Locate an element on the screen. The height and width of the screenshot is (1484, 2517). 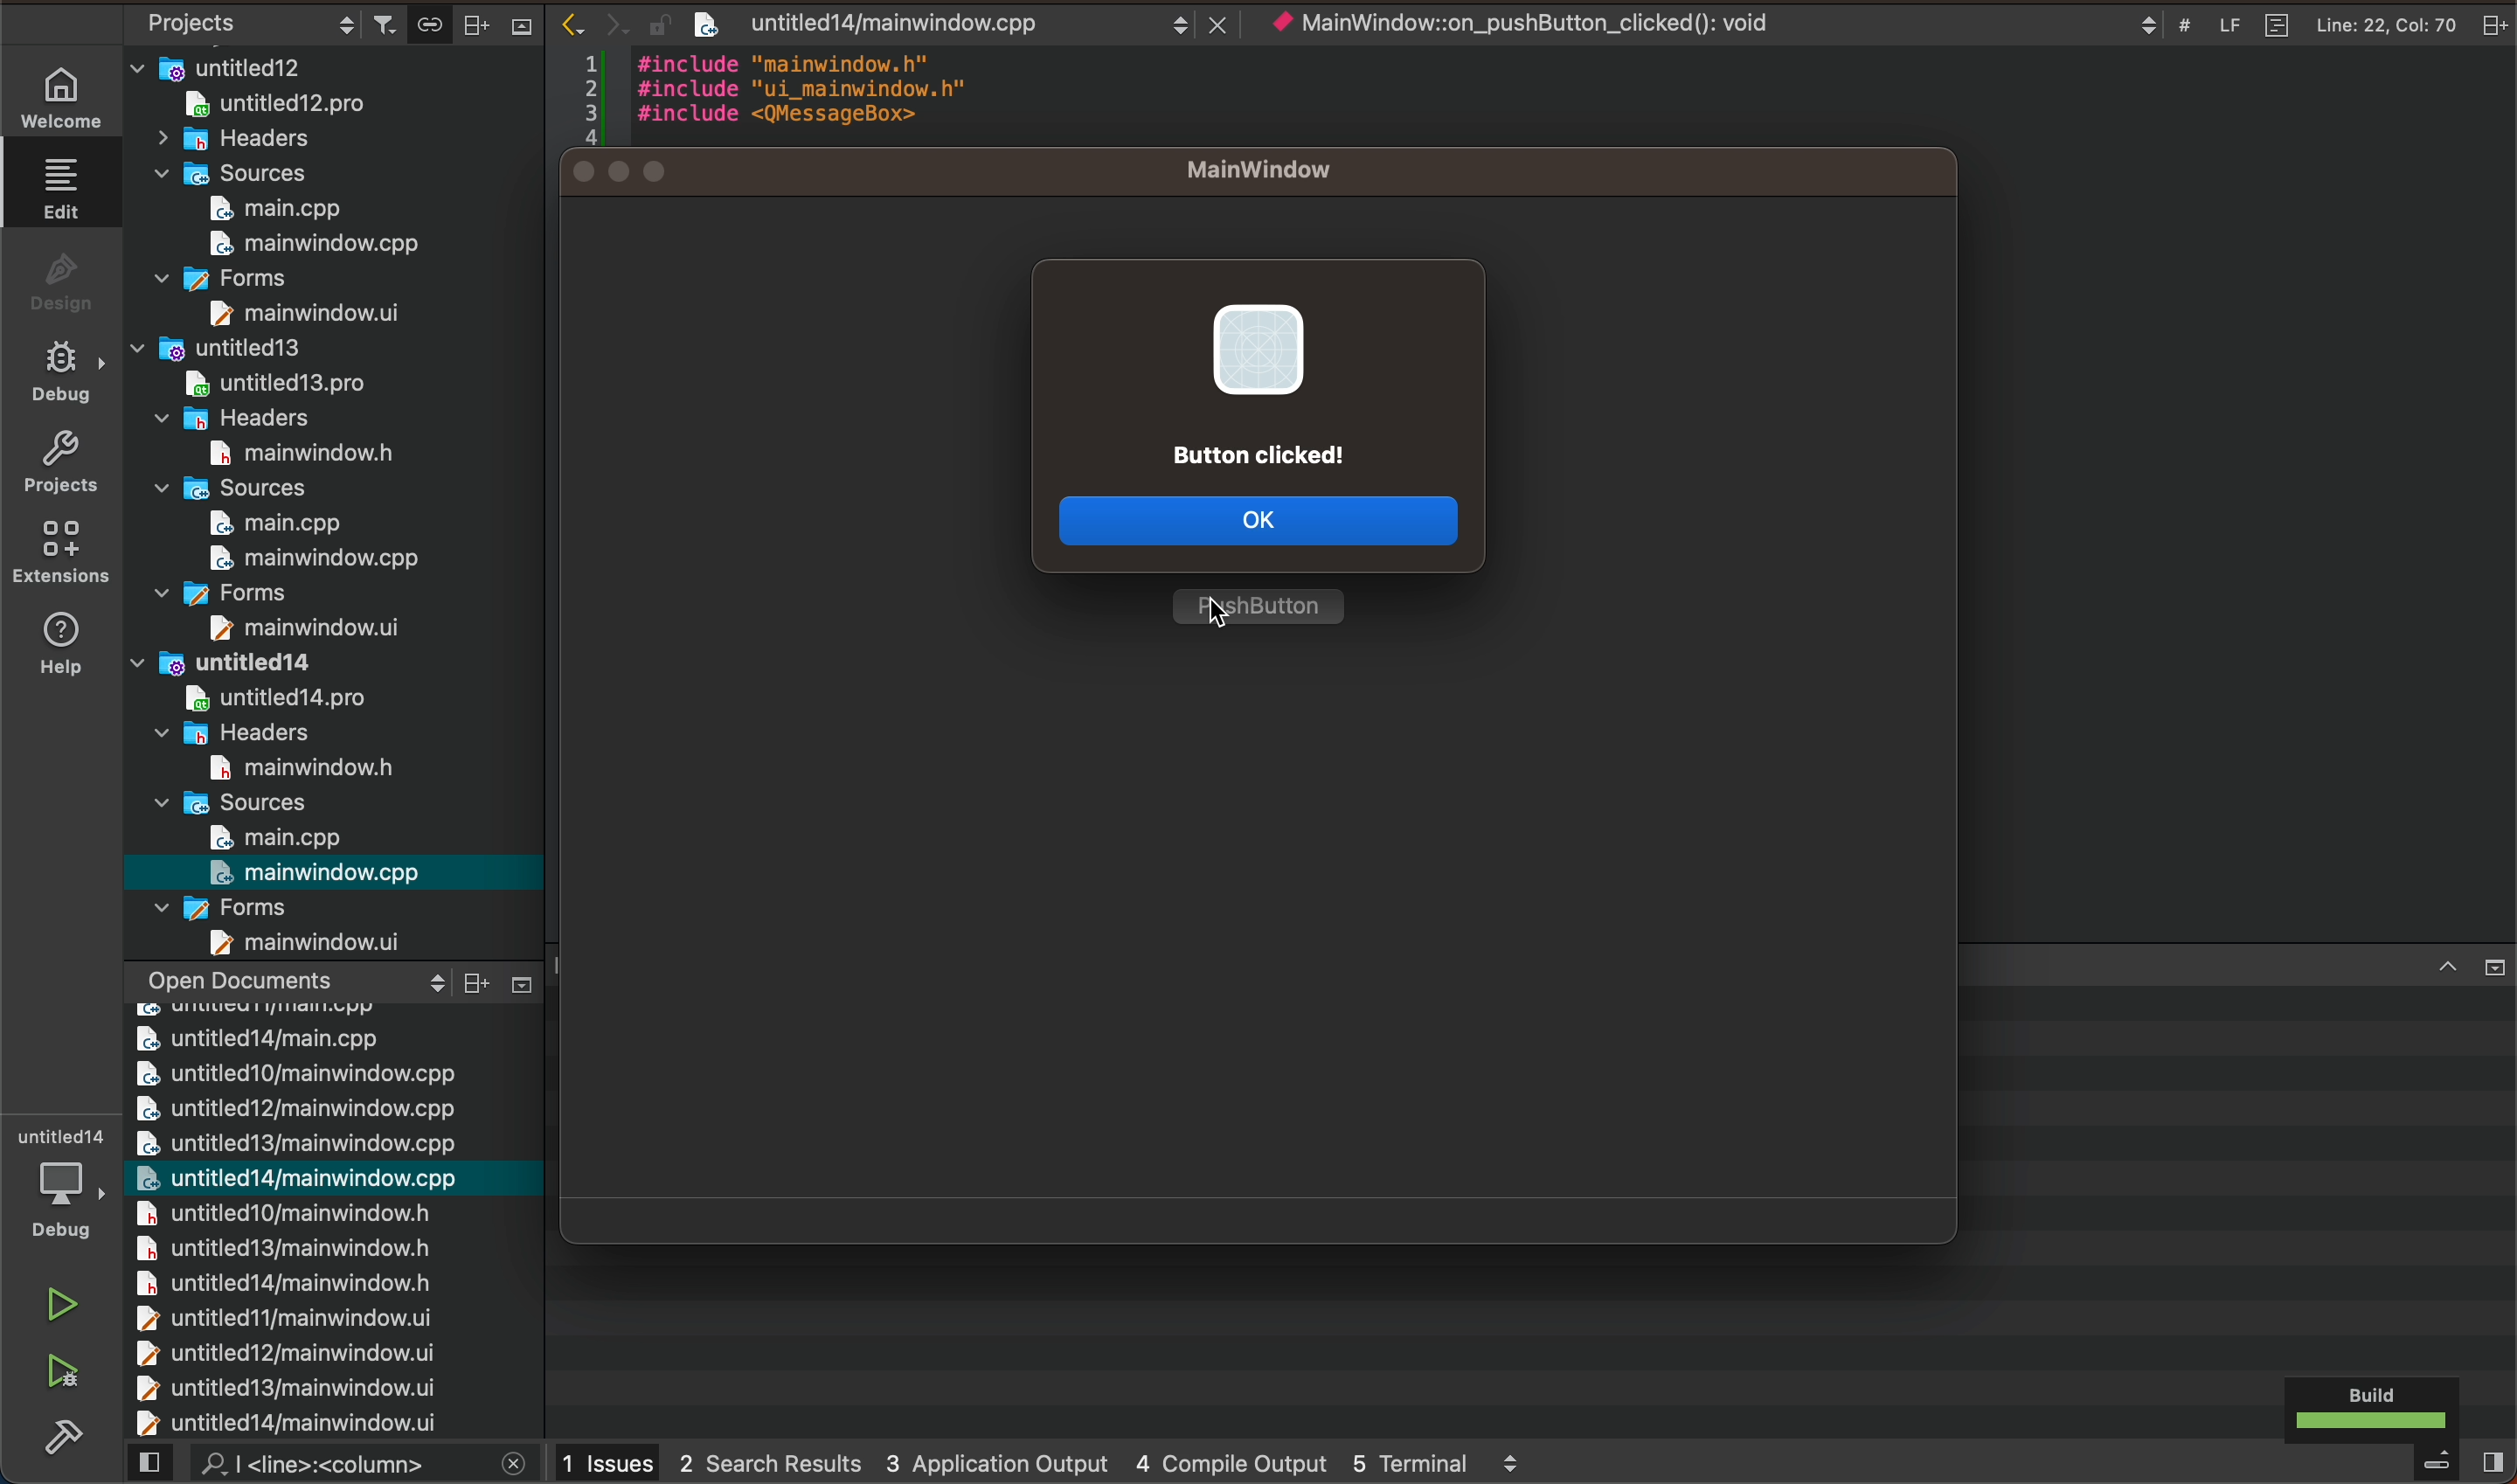
untitled14 pro is located at coordinates (255, 695).